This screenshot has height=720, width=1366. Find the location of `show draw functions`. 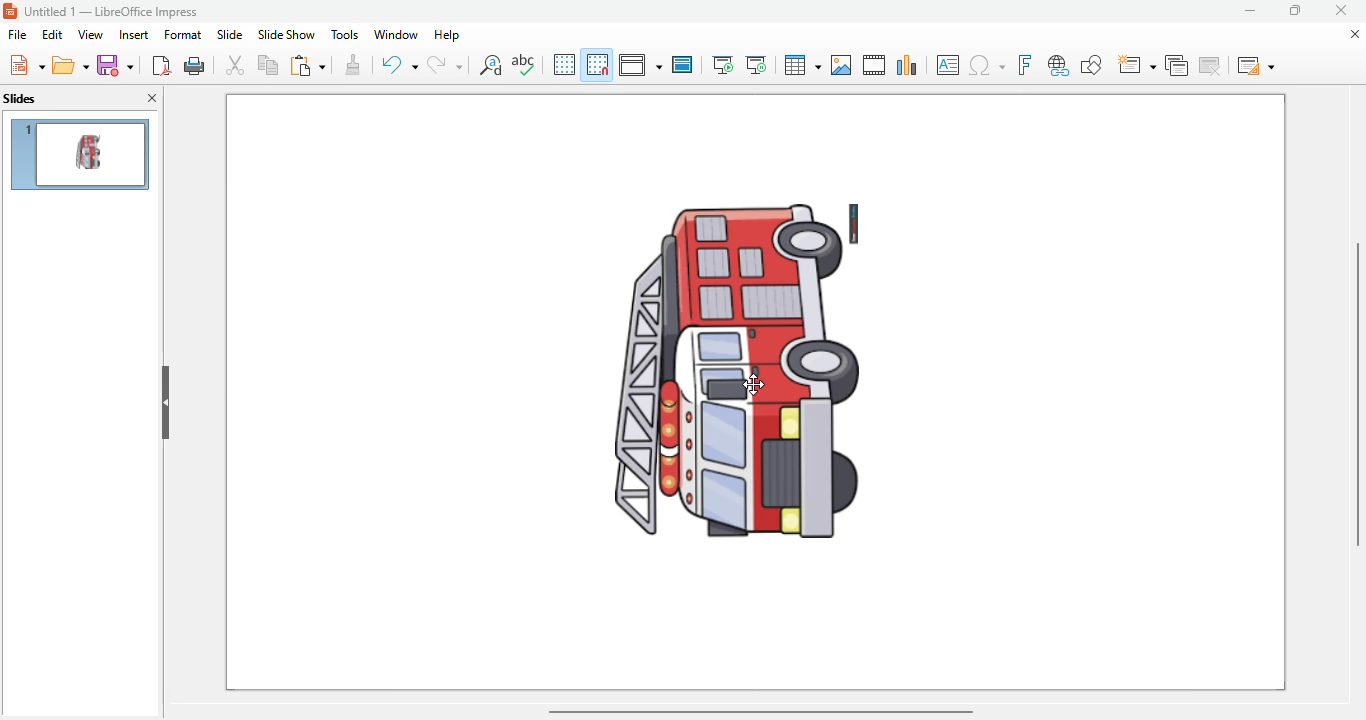

show draw functions is located at coordinates (1092, 65).